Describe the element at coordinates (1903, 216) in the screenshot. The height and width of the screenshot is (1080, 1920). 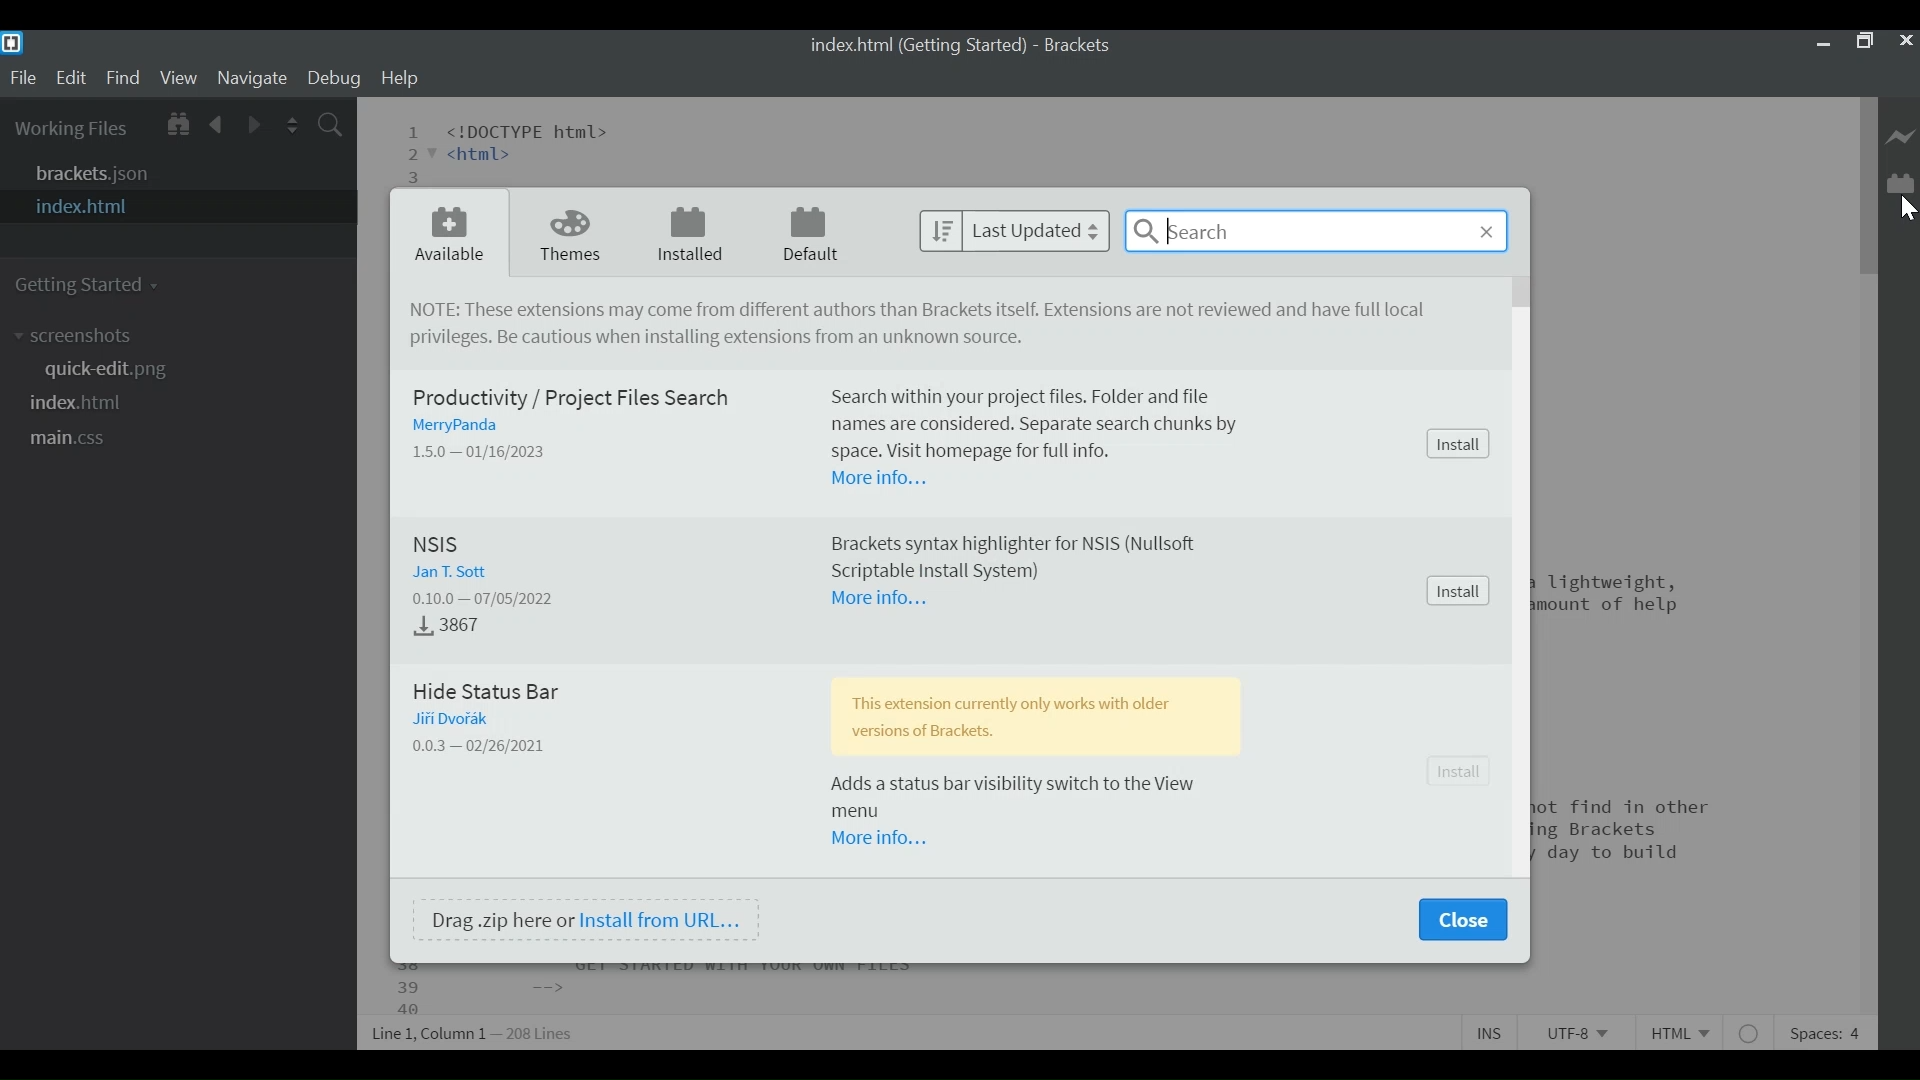
I see `Cursor` at that location.